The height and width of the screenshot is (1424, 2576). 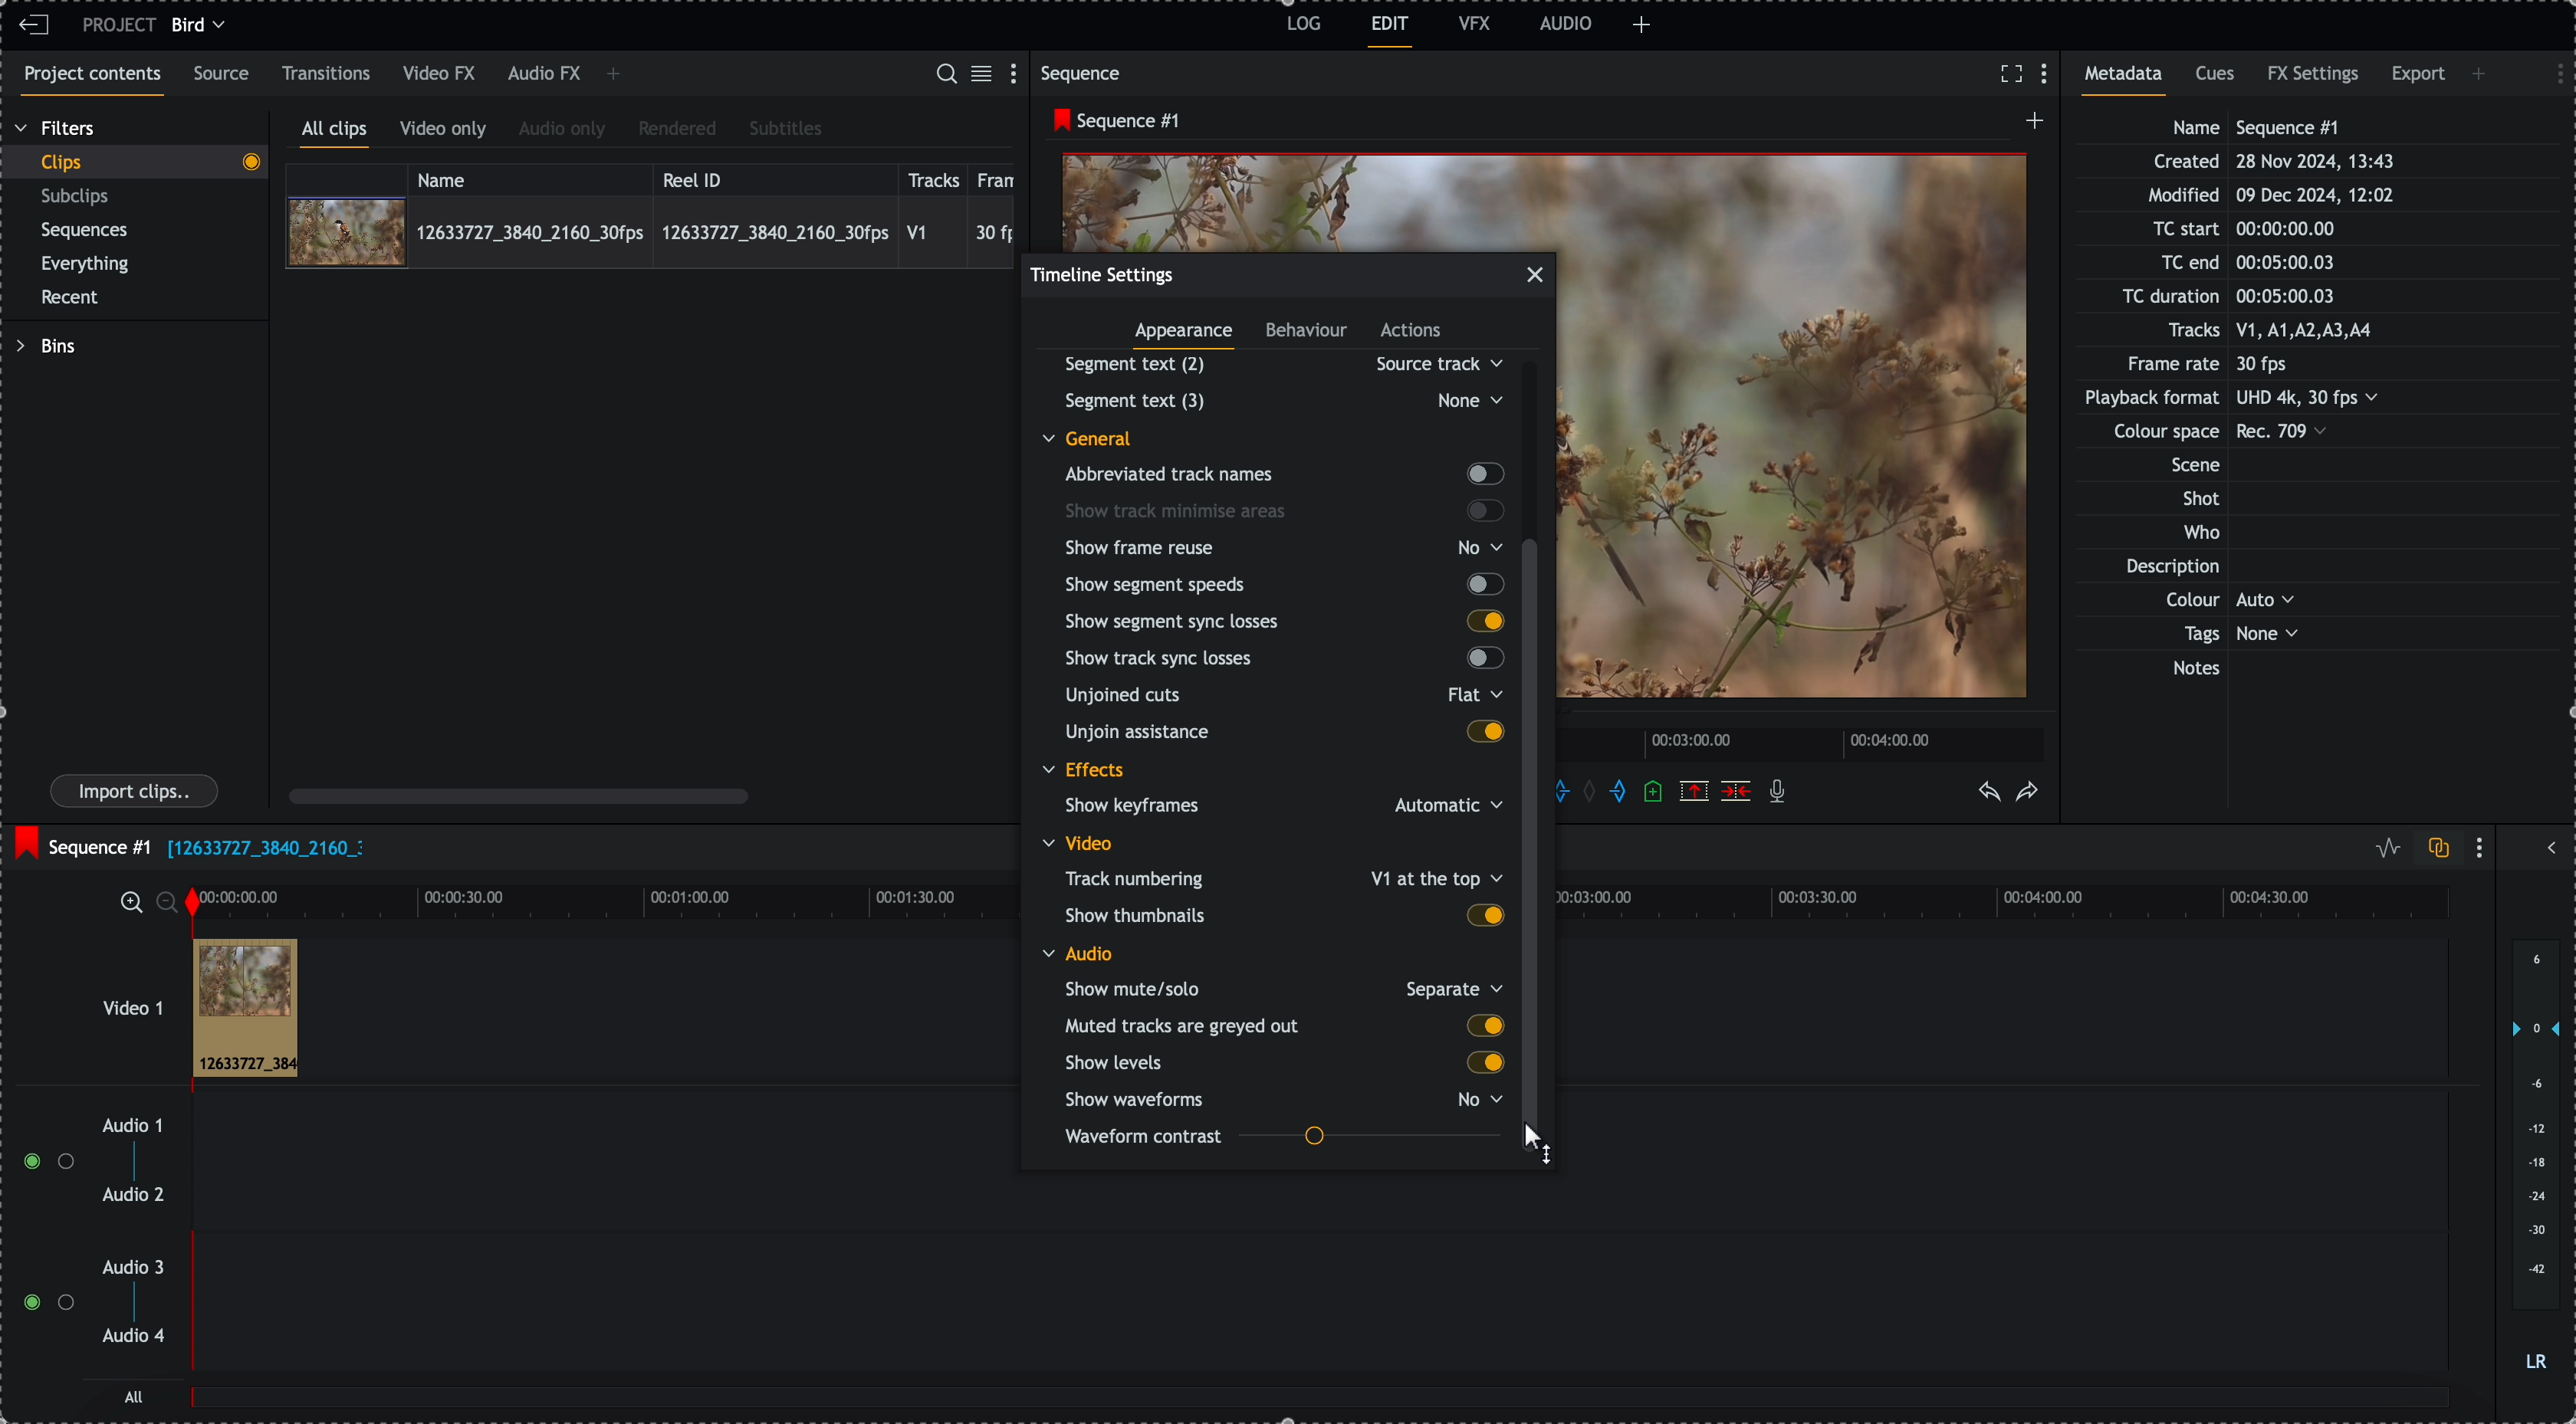 What do you see at coordinates (265, 850) in the screenshot?
I see `file` at bounding box center [265, 850].